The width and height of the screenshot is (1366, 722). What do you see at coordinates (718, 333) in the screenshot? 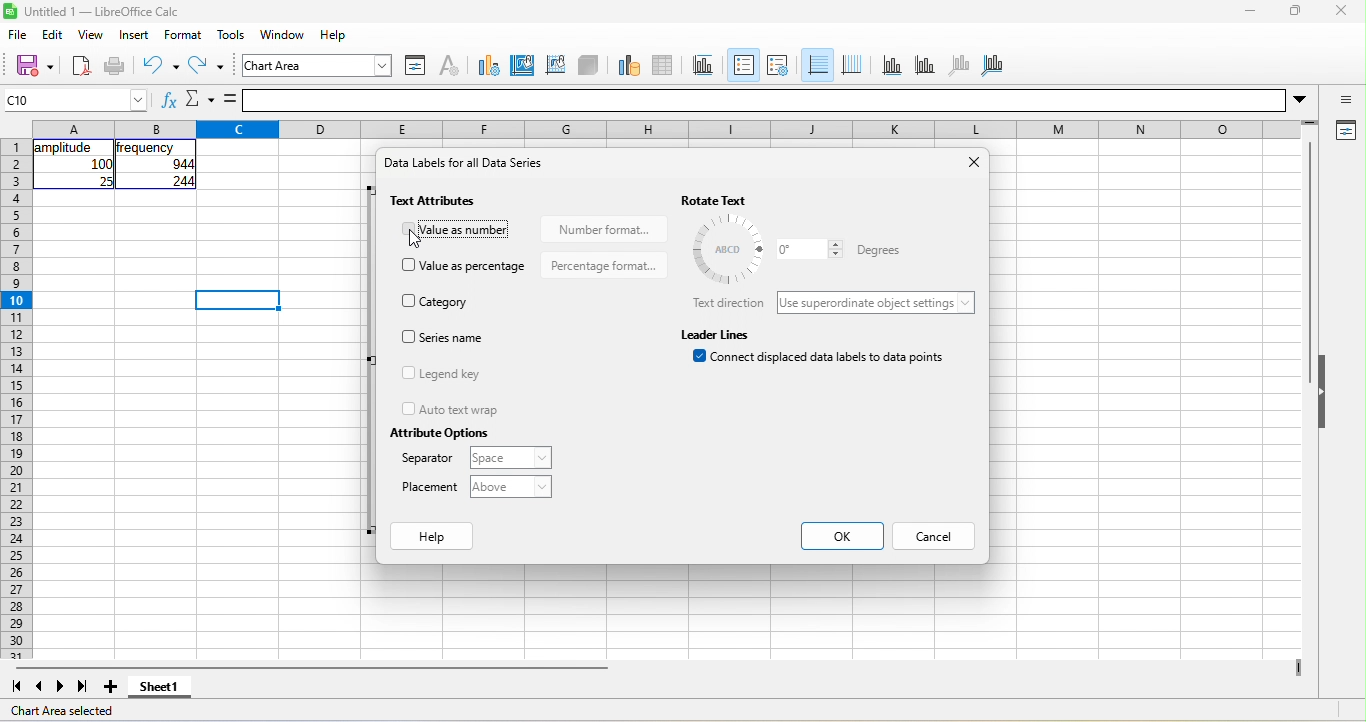
I see `leader lines` at bounding box center [718, 333].